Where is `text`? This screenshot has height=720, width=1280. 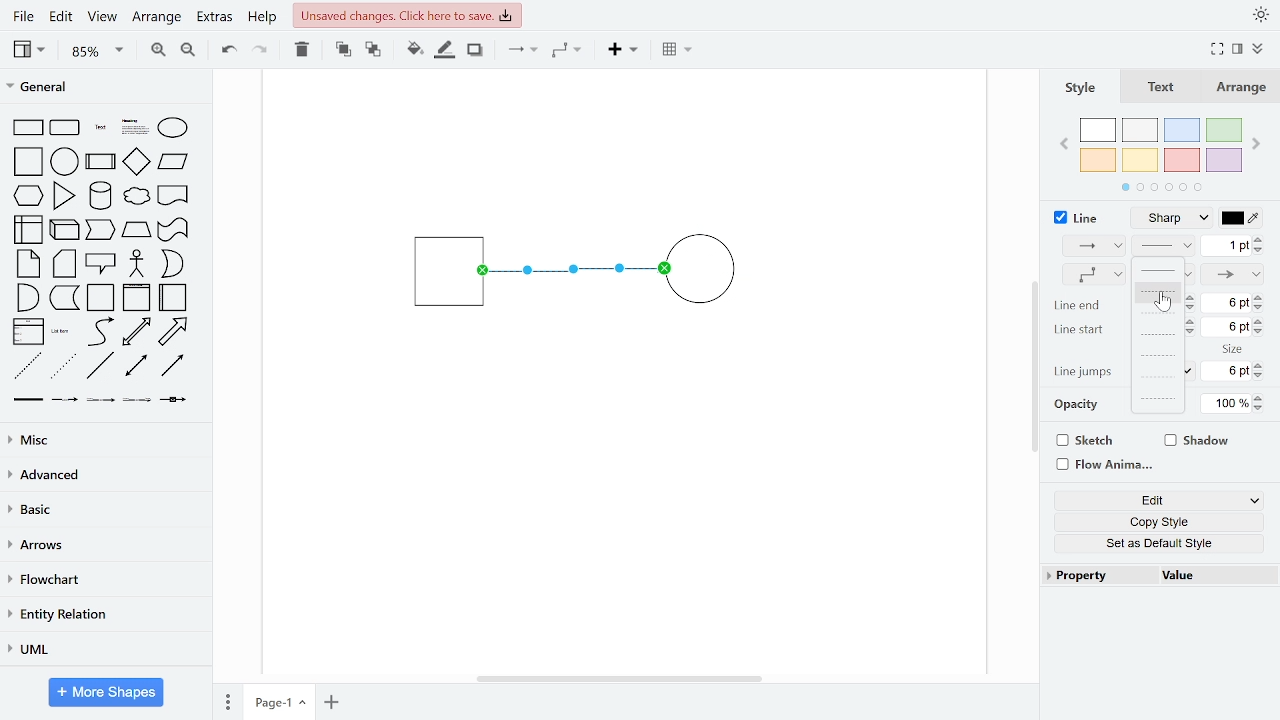
text is located at coordinates (102, 129).